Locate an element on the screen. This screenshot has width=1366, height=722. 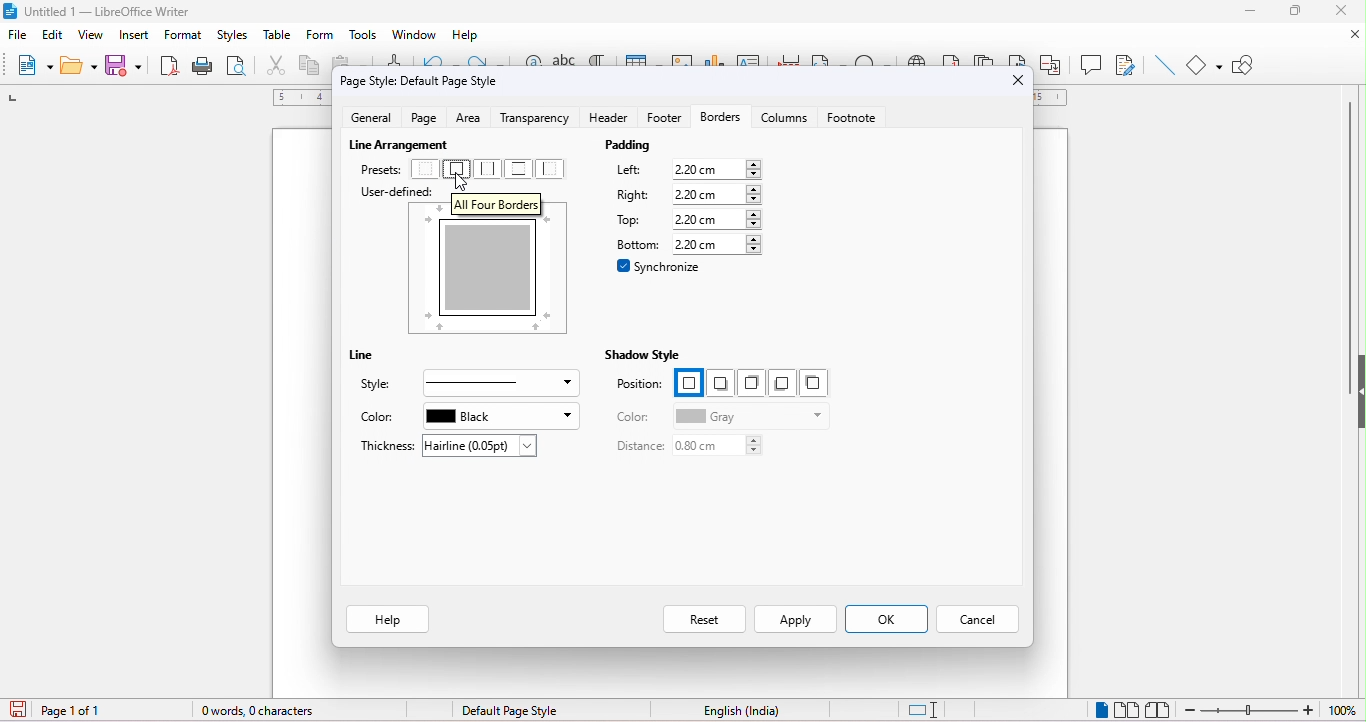
styles is located at coordinates (236, 37).